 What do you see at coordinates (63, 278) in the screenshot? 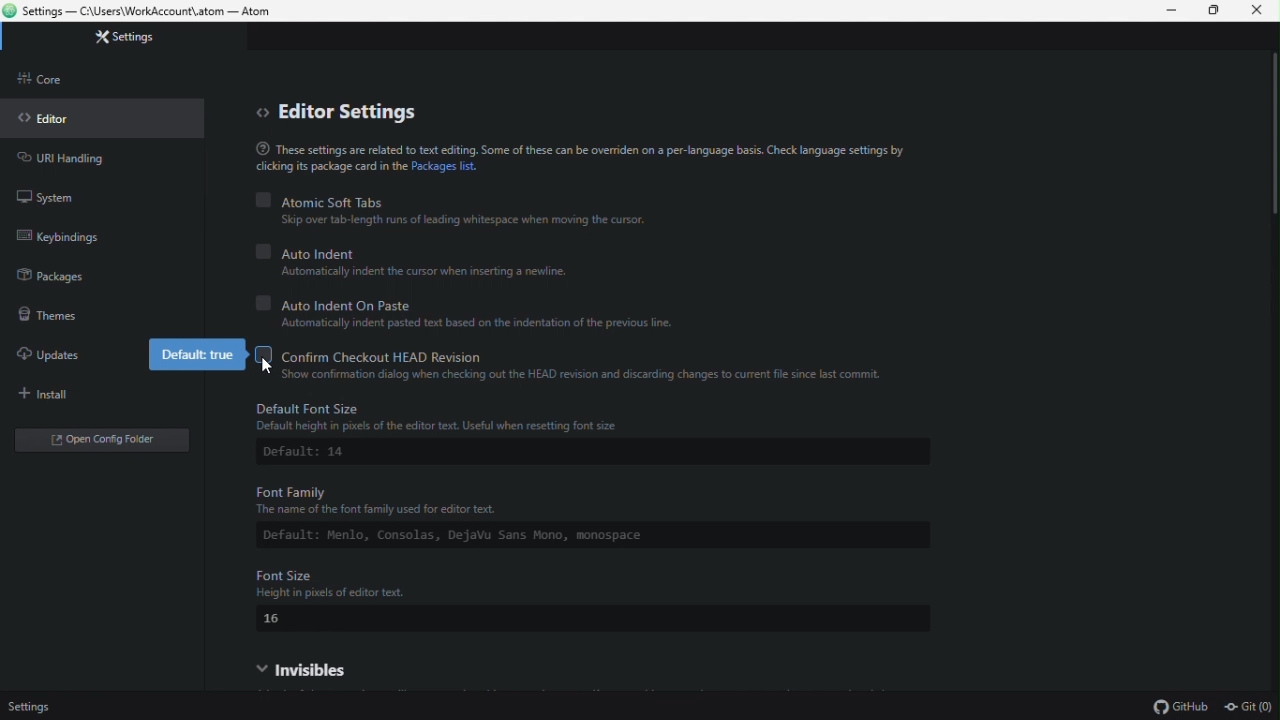
I see `packages` at bounding box center [63, 278].